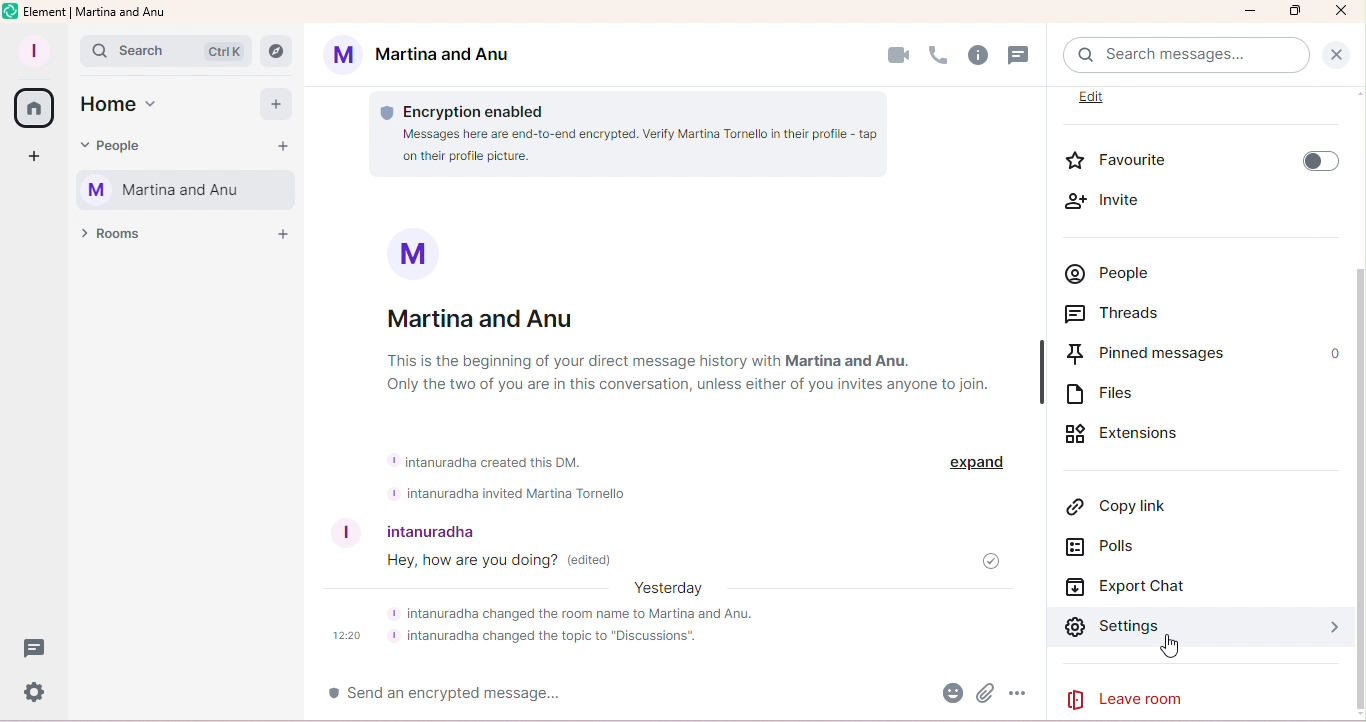 This screenshot has height=722, width=1366. What do you see at coordinates (282, 145) in the screenshot?
I see `Start chat` at bounding box center [282, 145].